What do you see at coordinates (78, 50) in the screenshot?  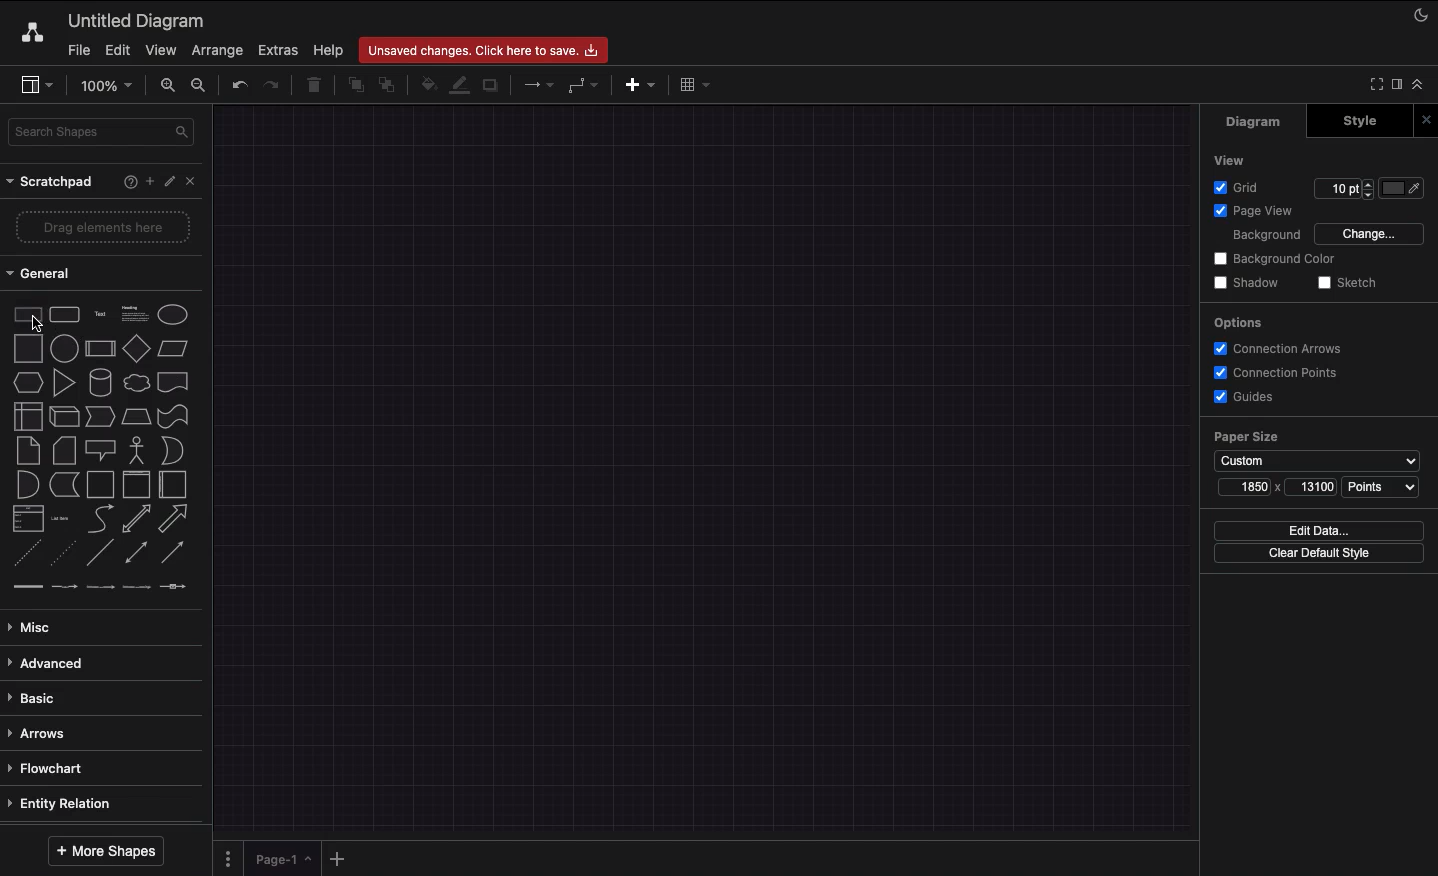 I see `File` at bounding box center [78, 50].